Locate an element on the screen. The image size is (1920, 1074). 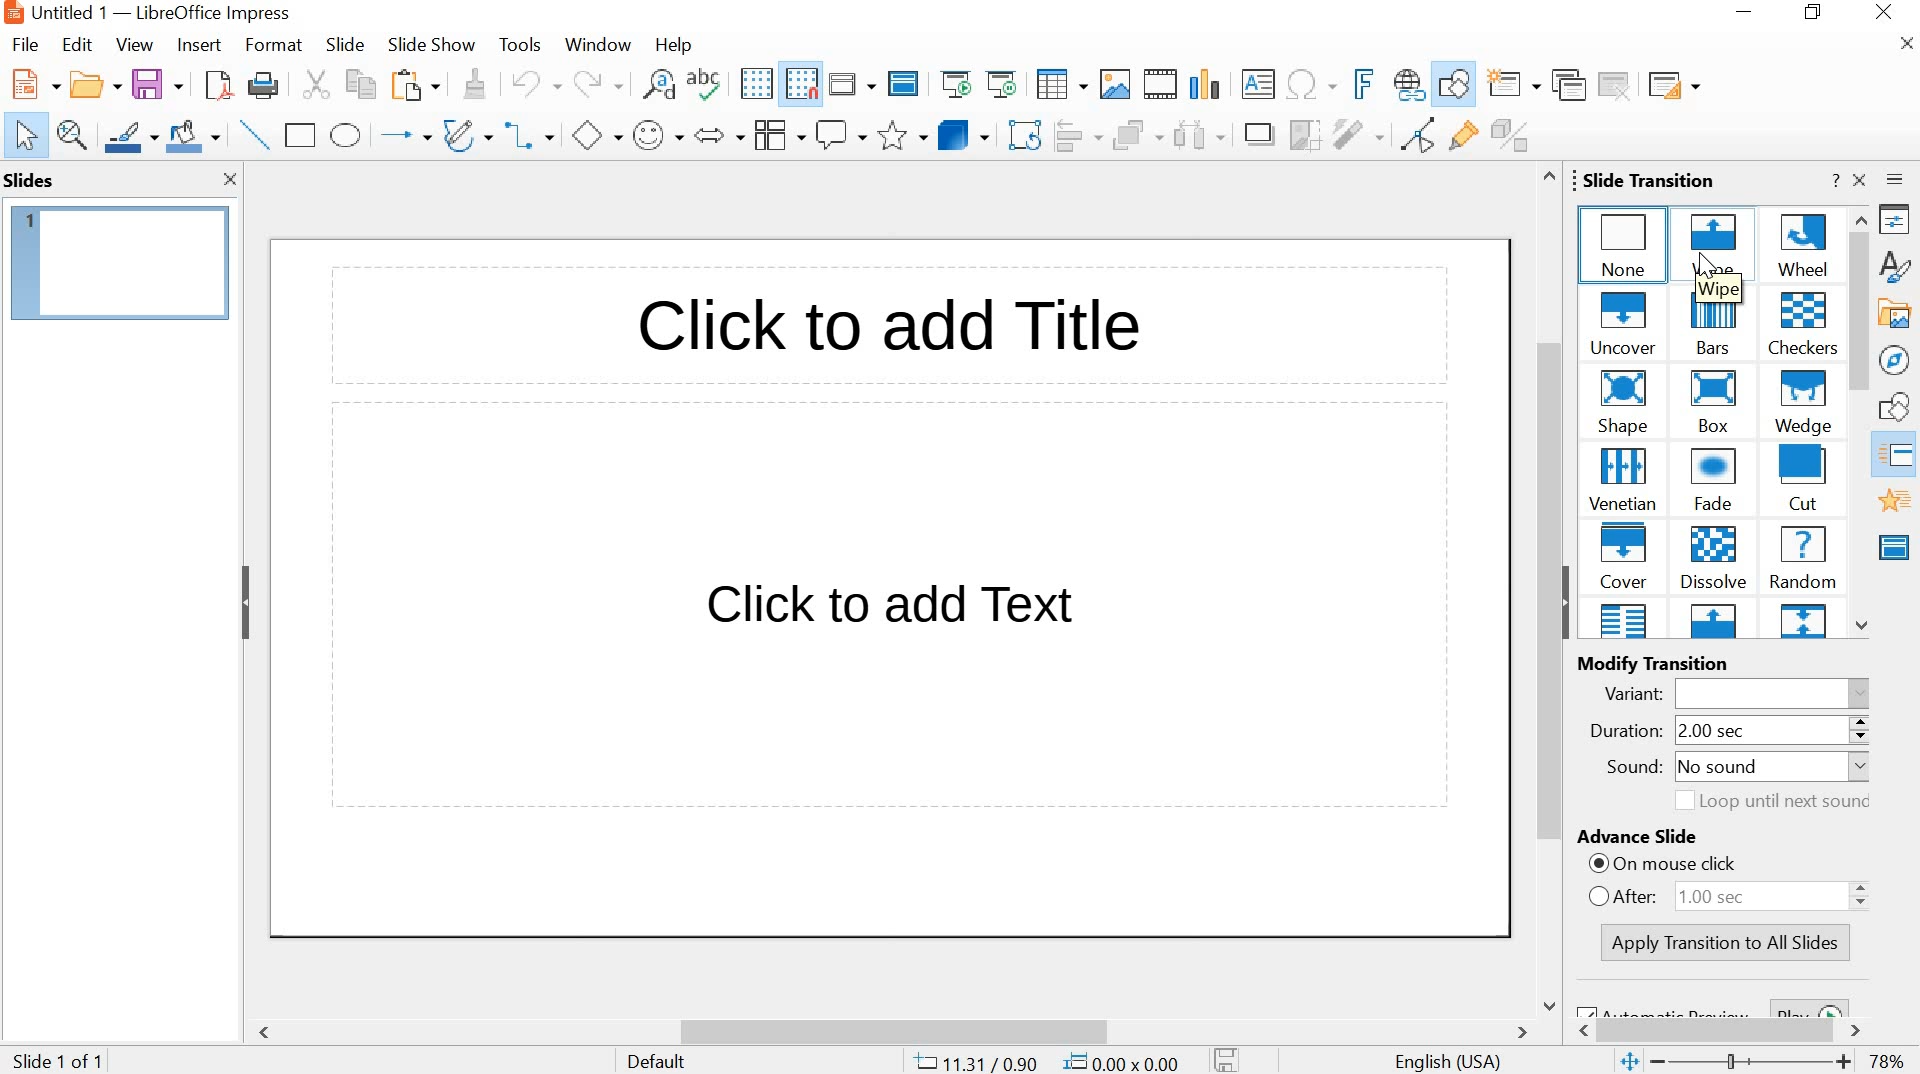
INSERT is located at coordinates (199, 47).